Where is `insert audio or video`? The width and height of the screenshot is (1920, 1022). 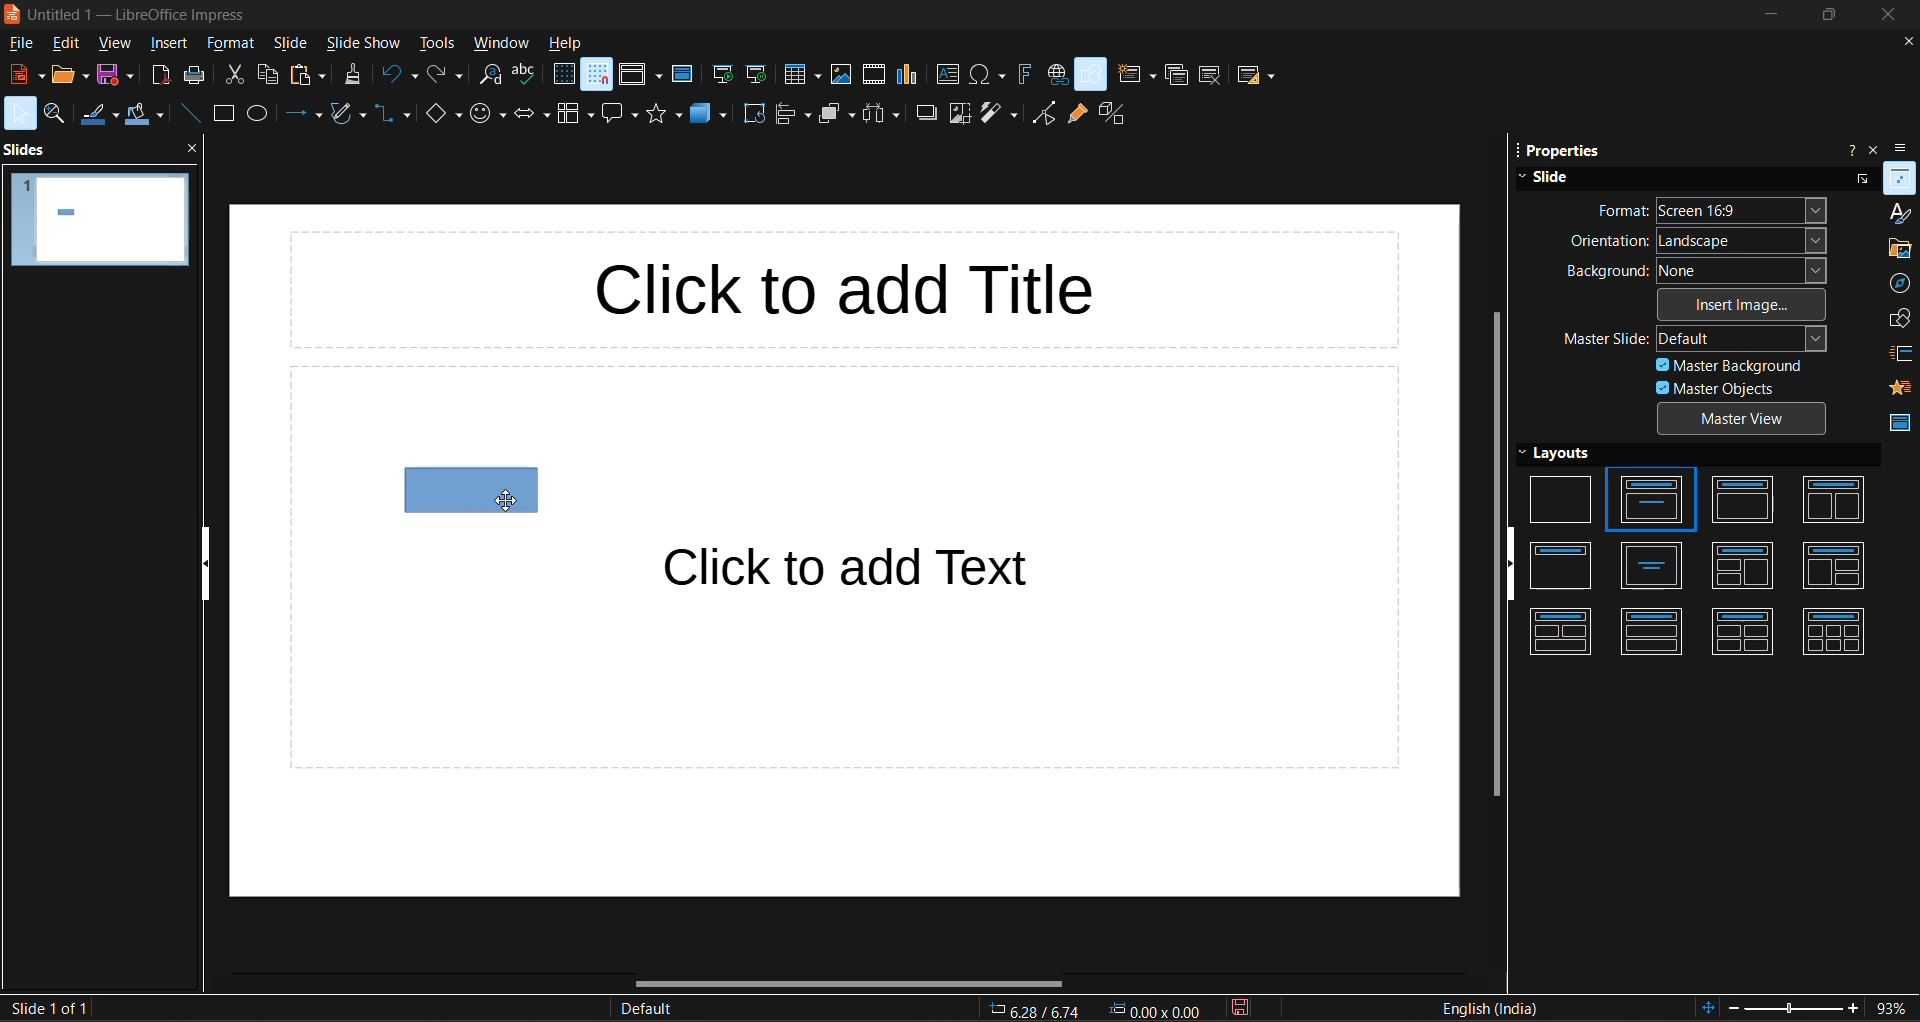
insert audio or video is located at coordinates (873, 74).